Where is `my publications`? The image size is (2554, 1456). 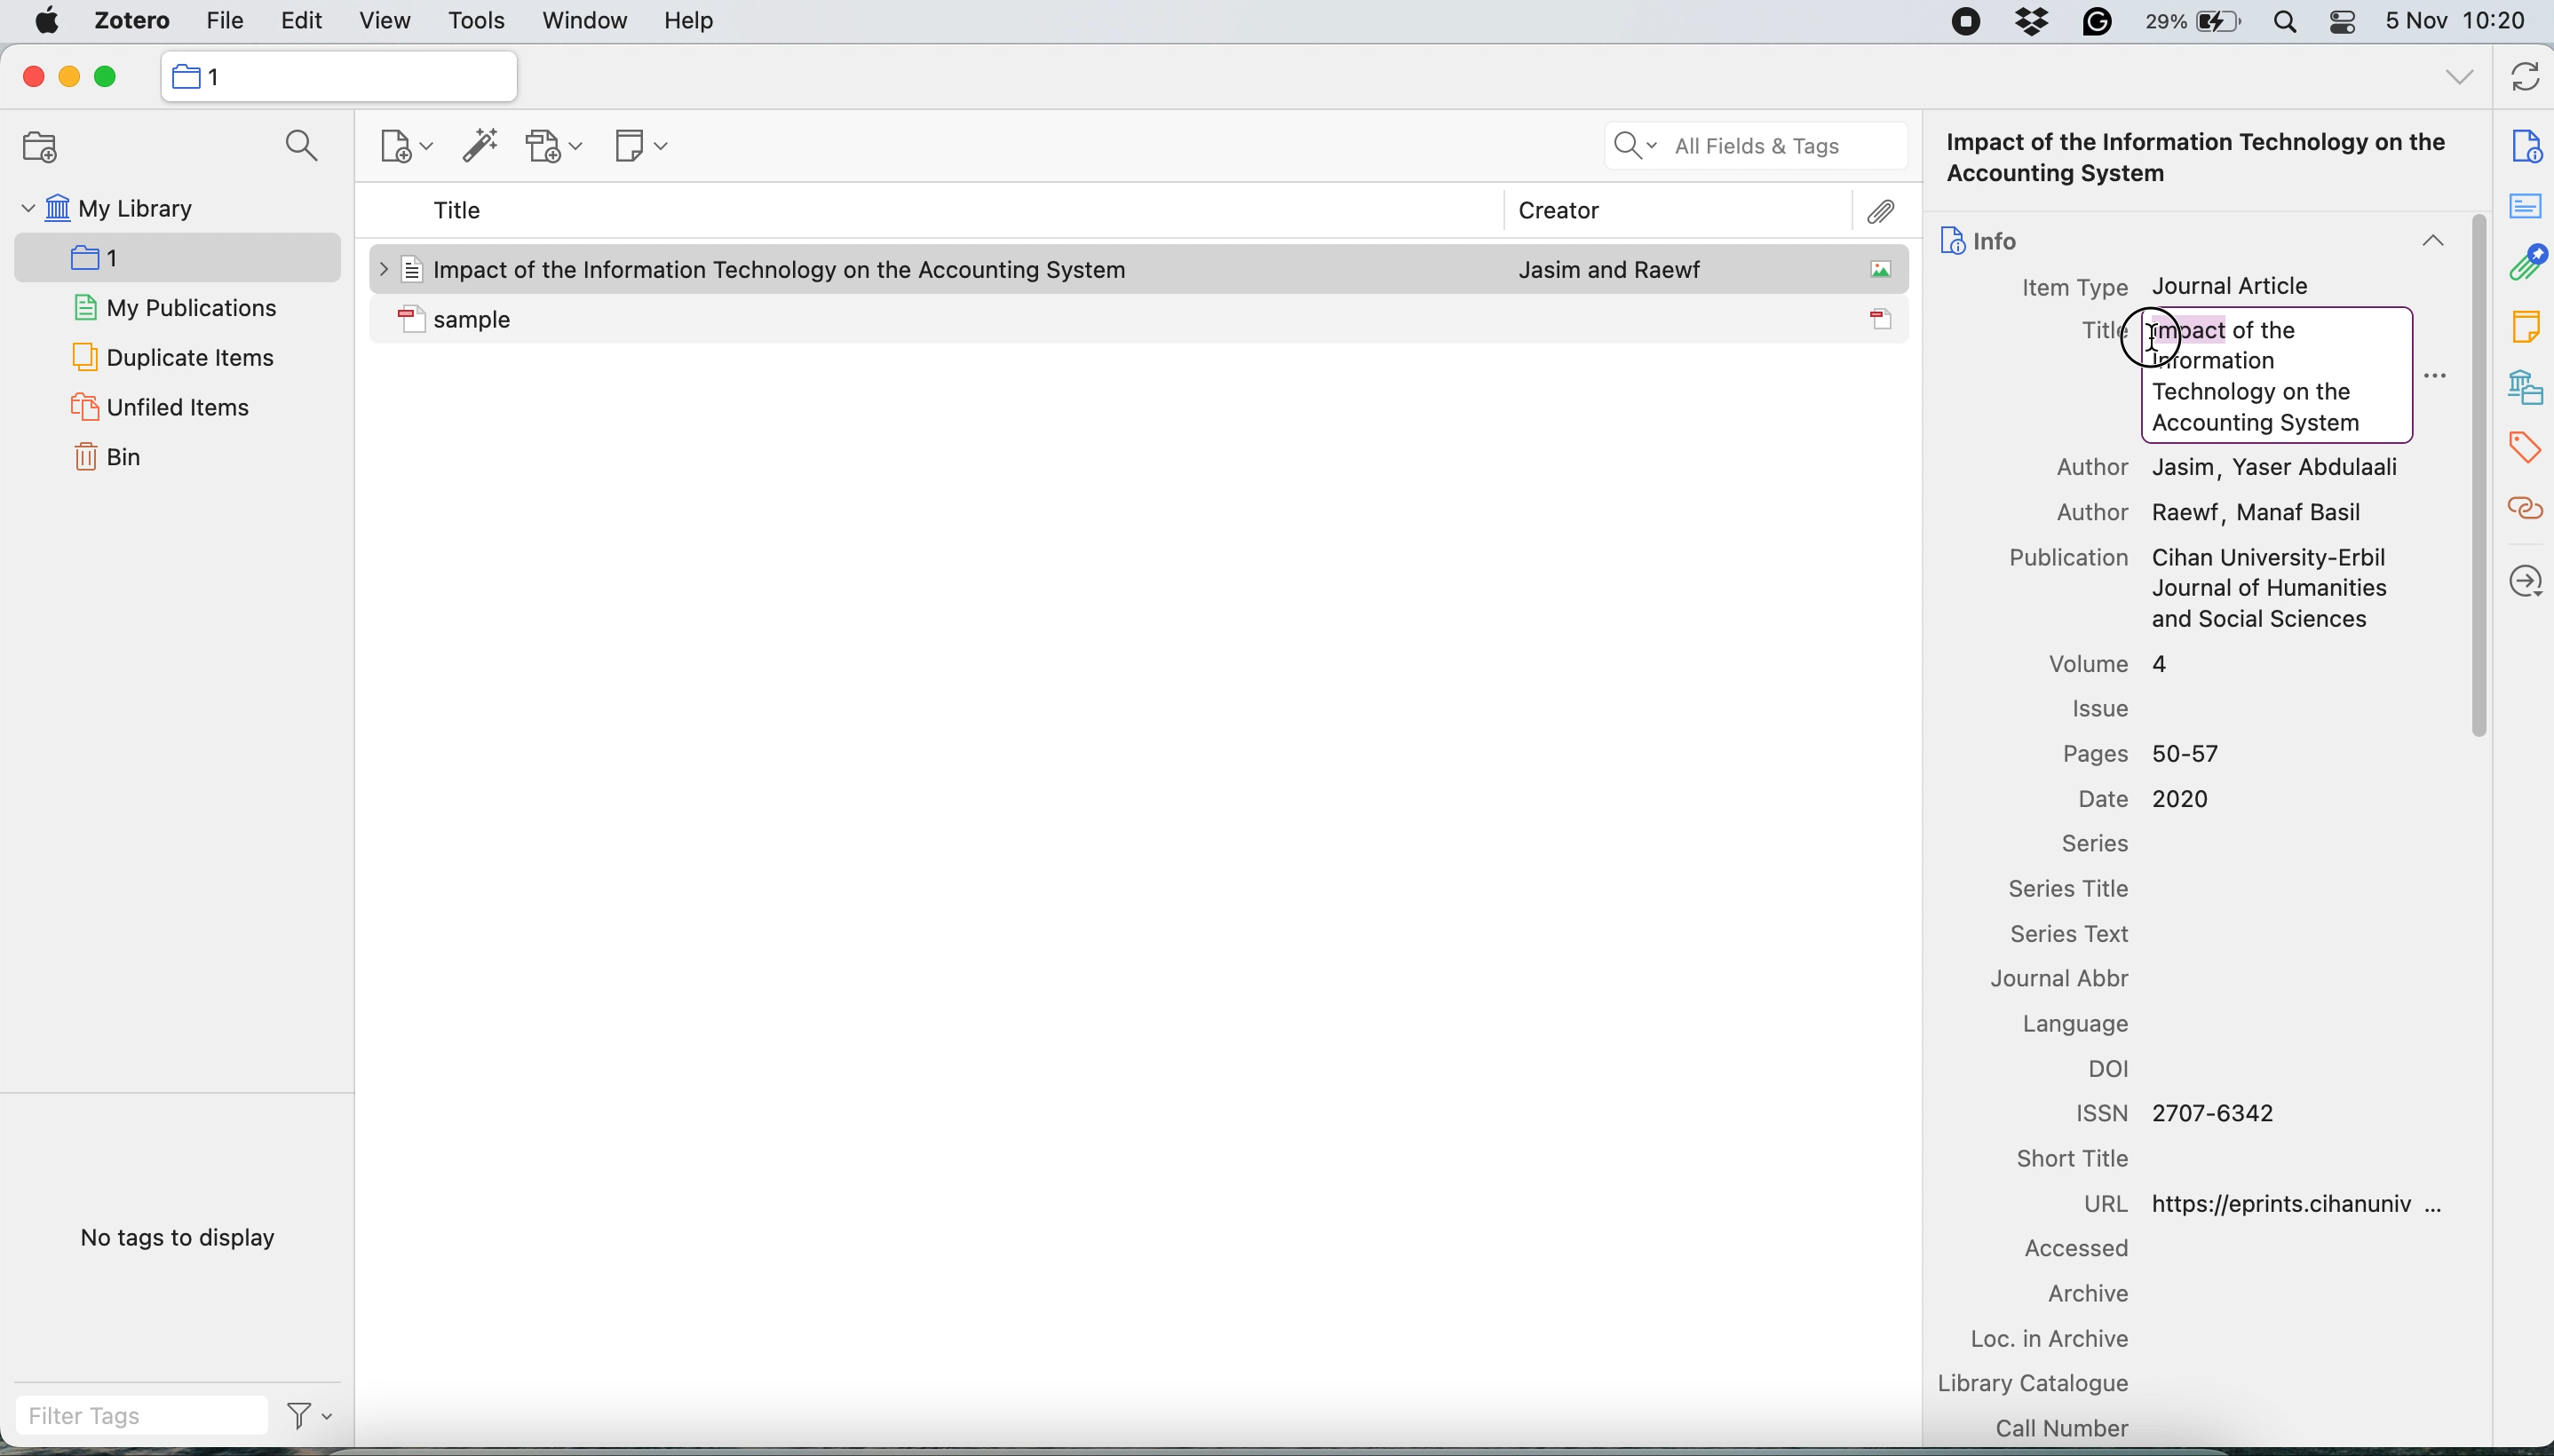
my publications is located at coordinates (175, 307).